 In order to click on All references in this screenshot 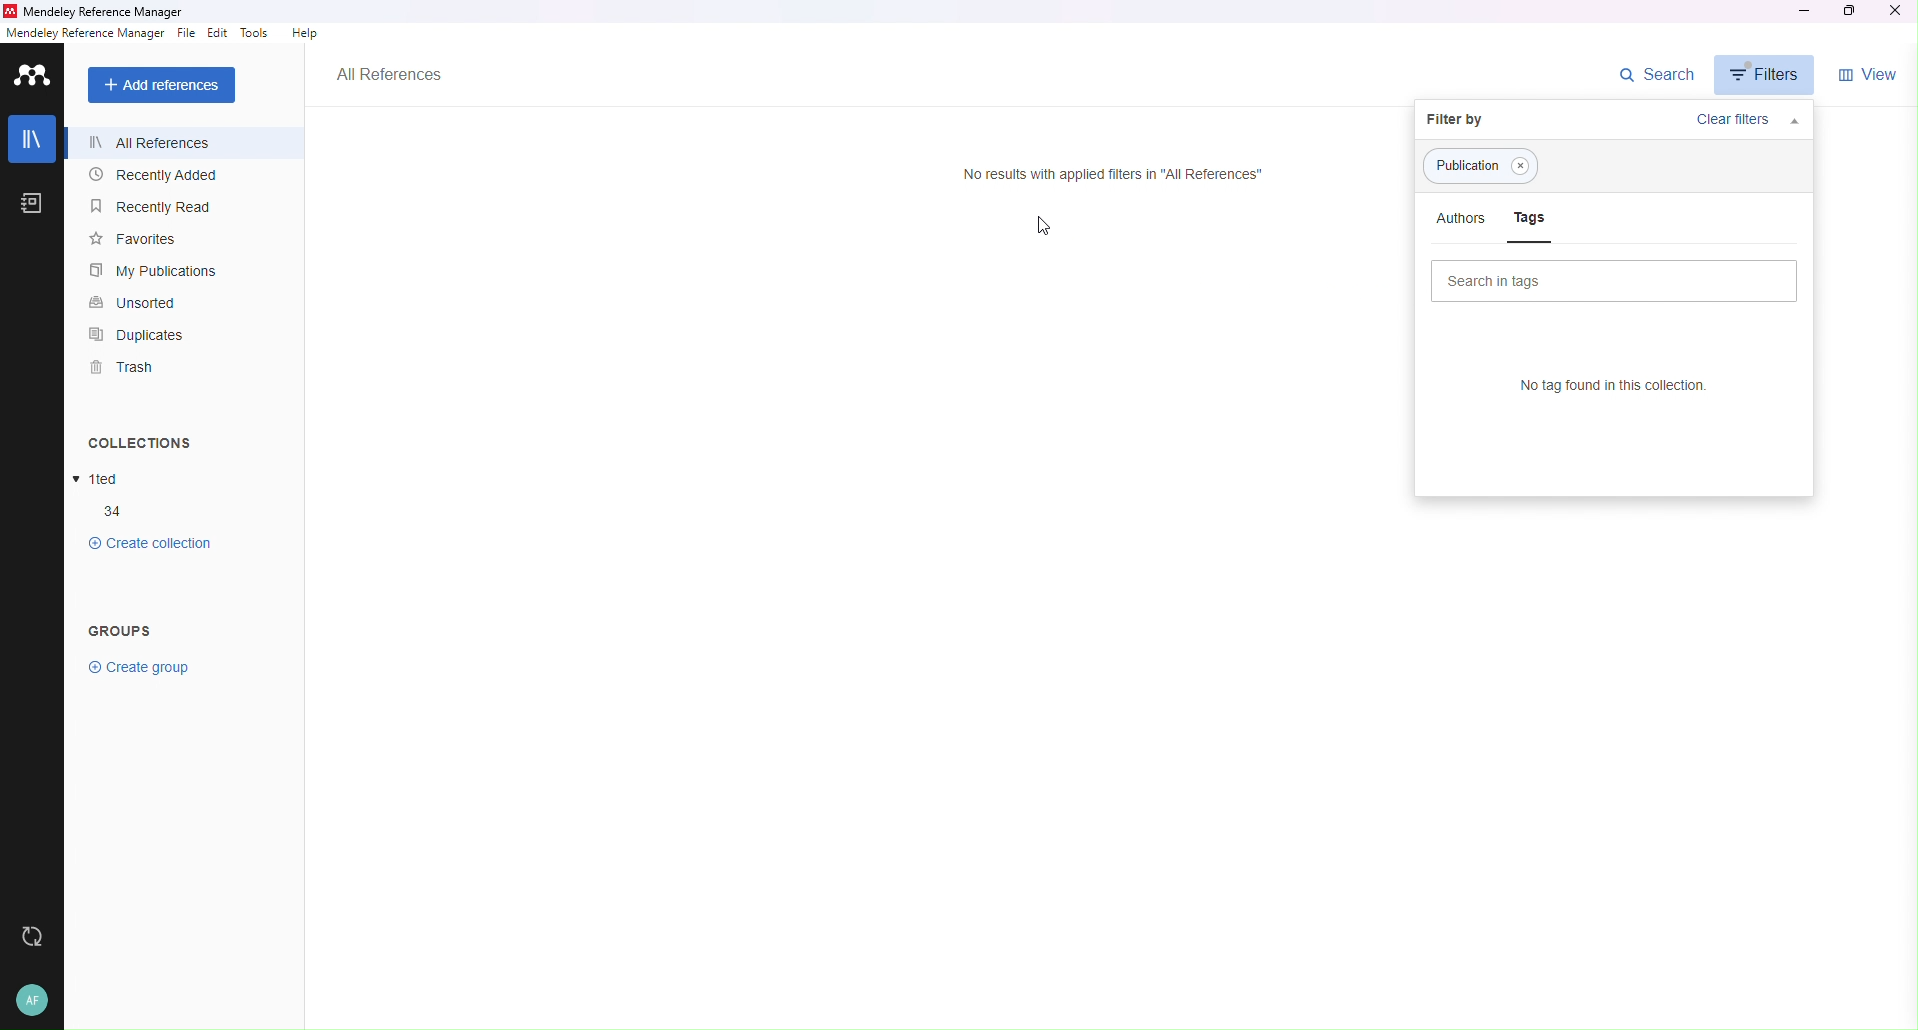, I will do `click(390, 74)`.